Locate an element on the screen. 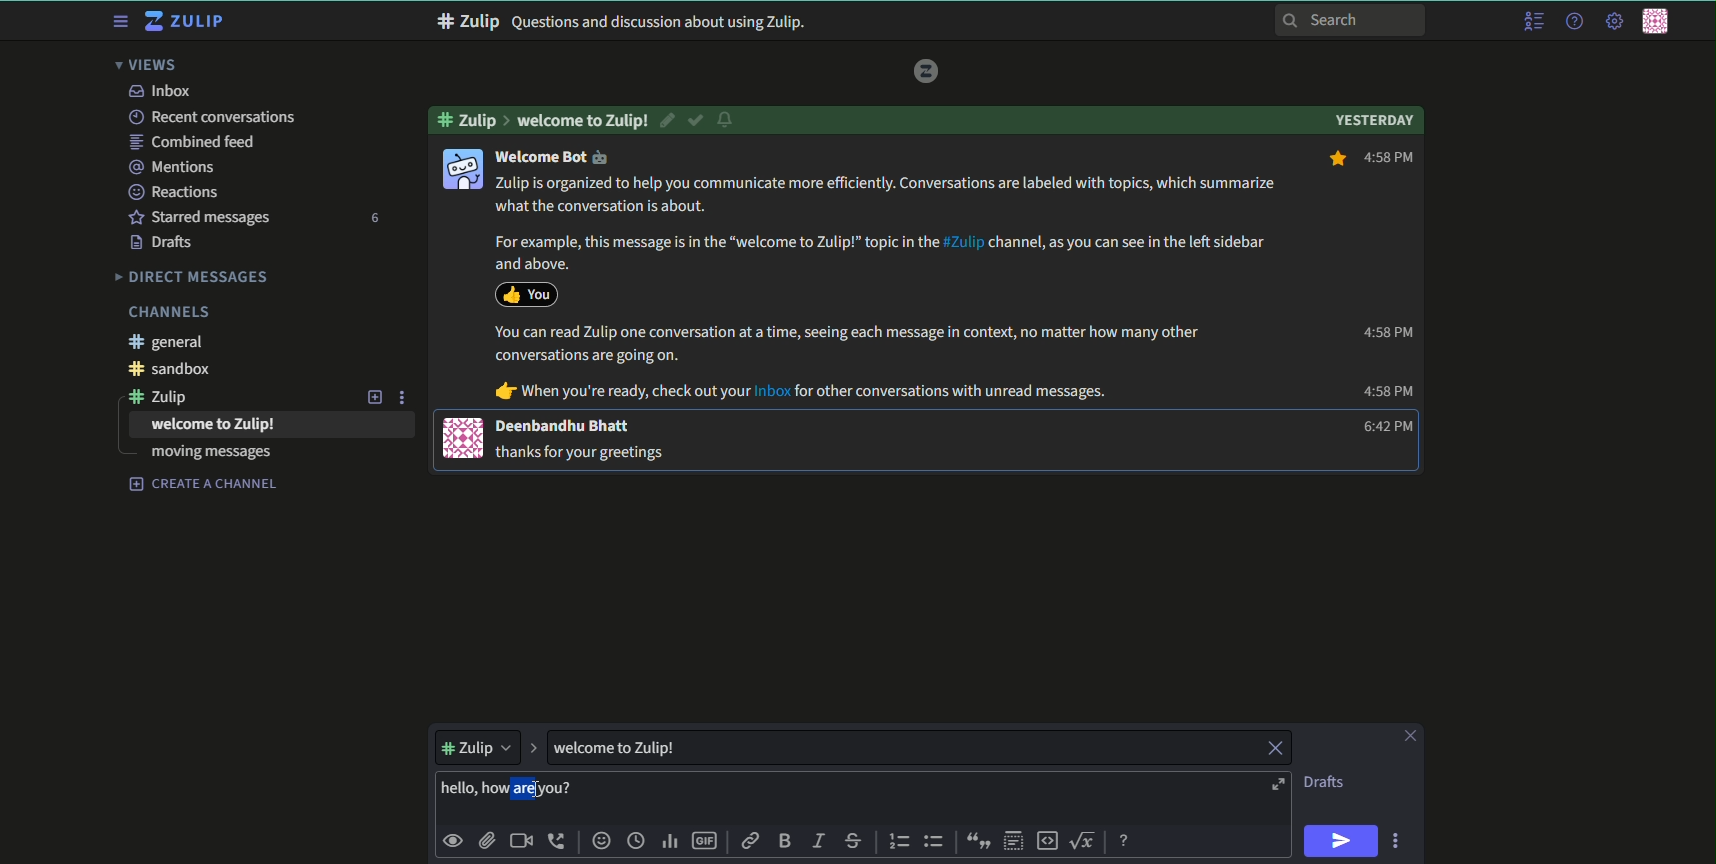 This screenshot has height=864, width=1716. number is located at coordinates (373, 218).